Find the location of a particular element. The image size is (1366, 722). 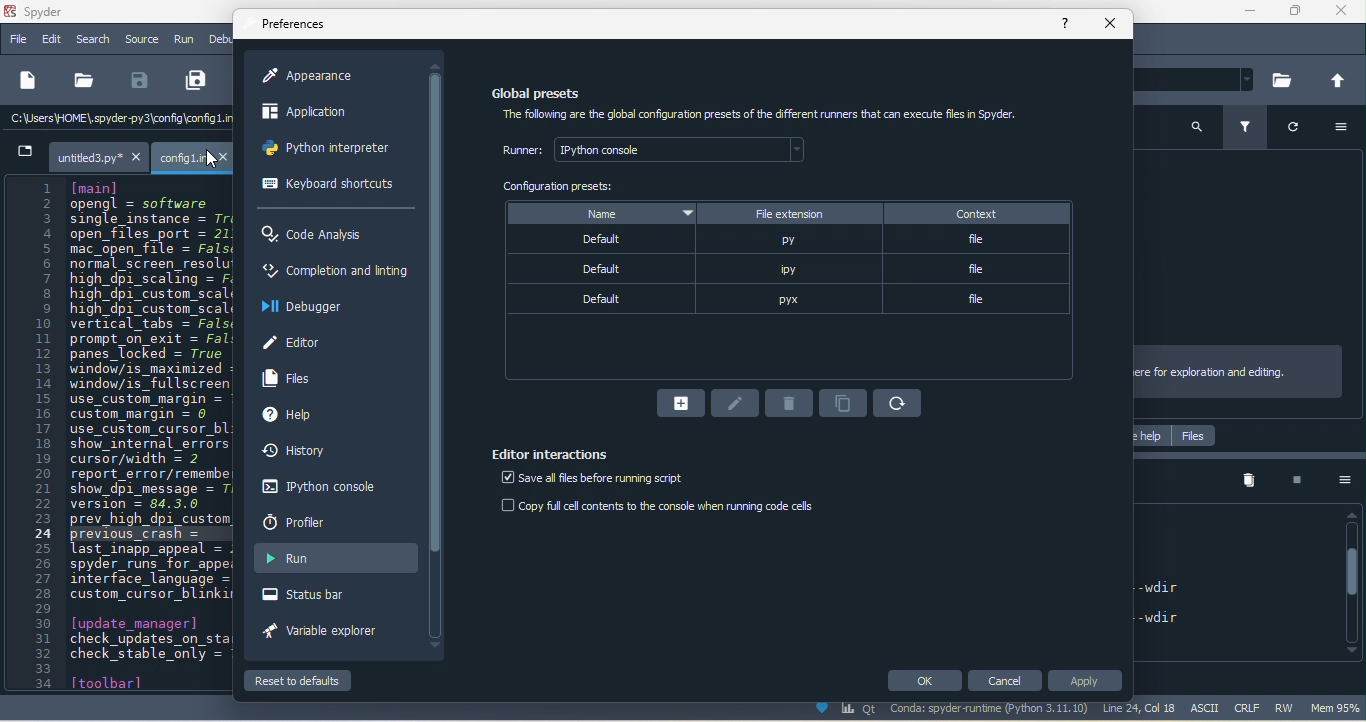

edit is located at coordinates (735, 403).